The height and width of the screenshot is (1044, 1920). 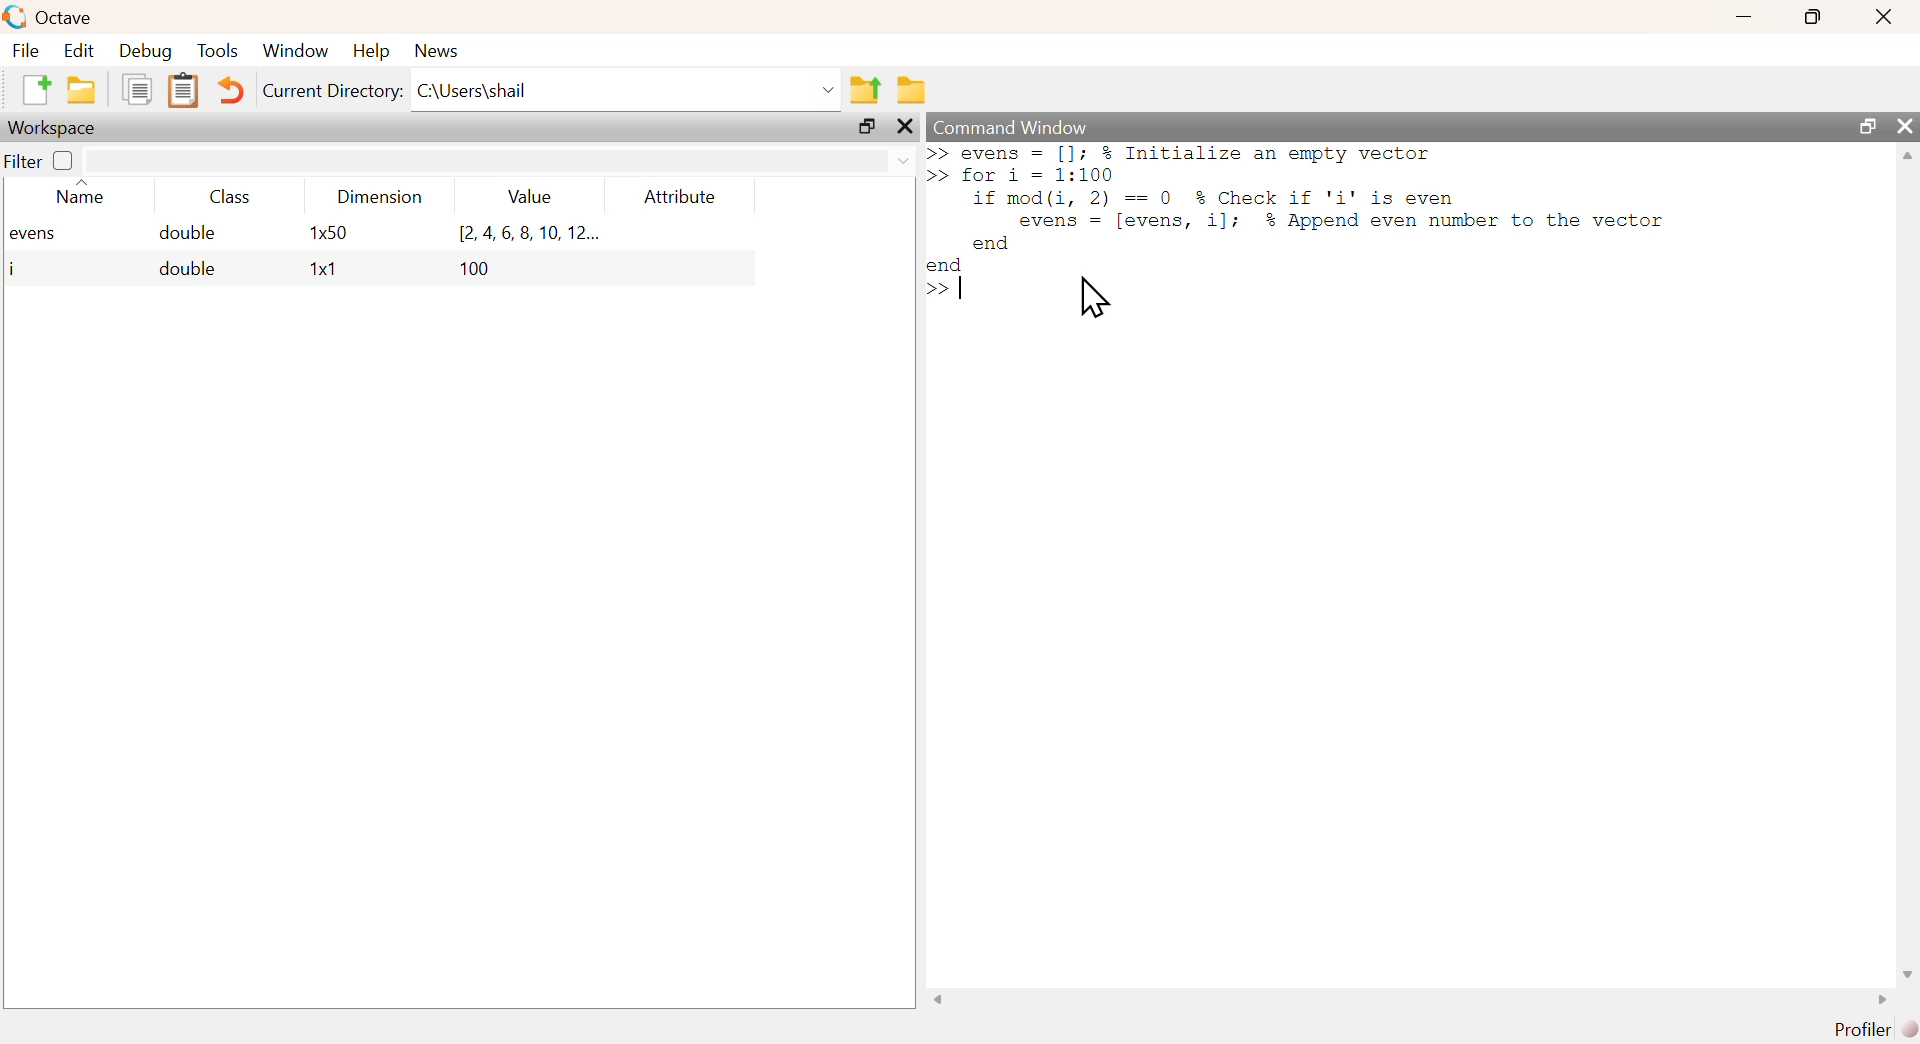 What do you see at coordinates (329, 234) in the screenshot?
I see `1x50` at bounding box center [329, 234].